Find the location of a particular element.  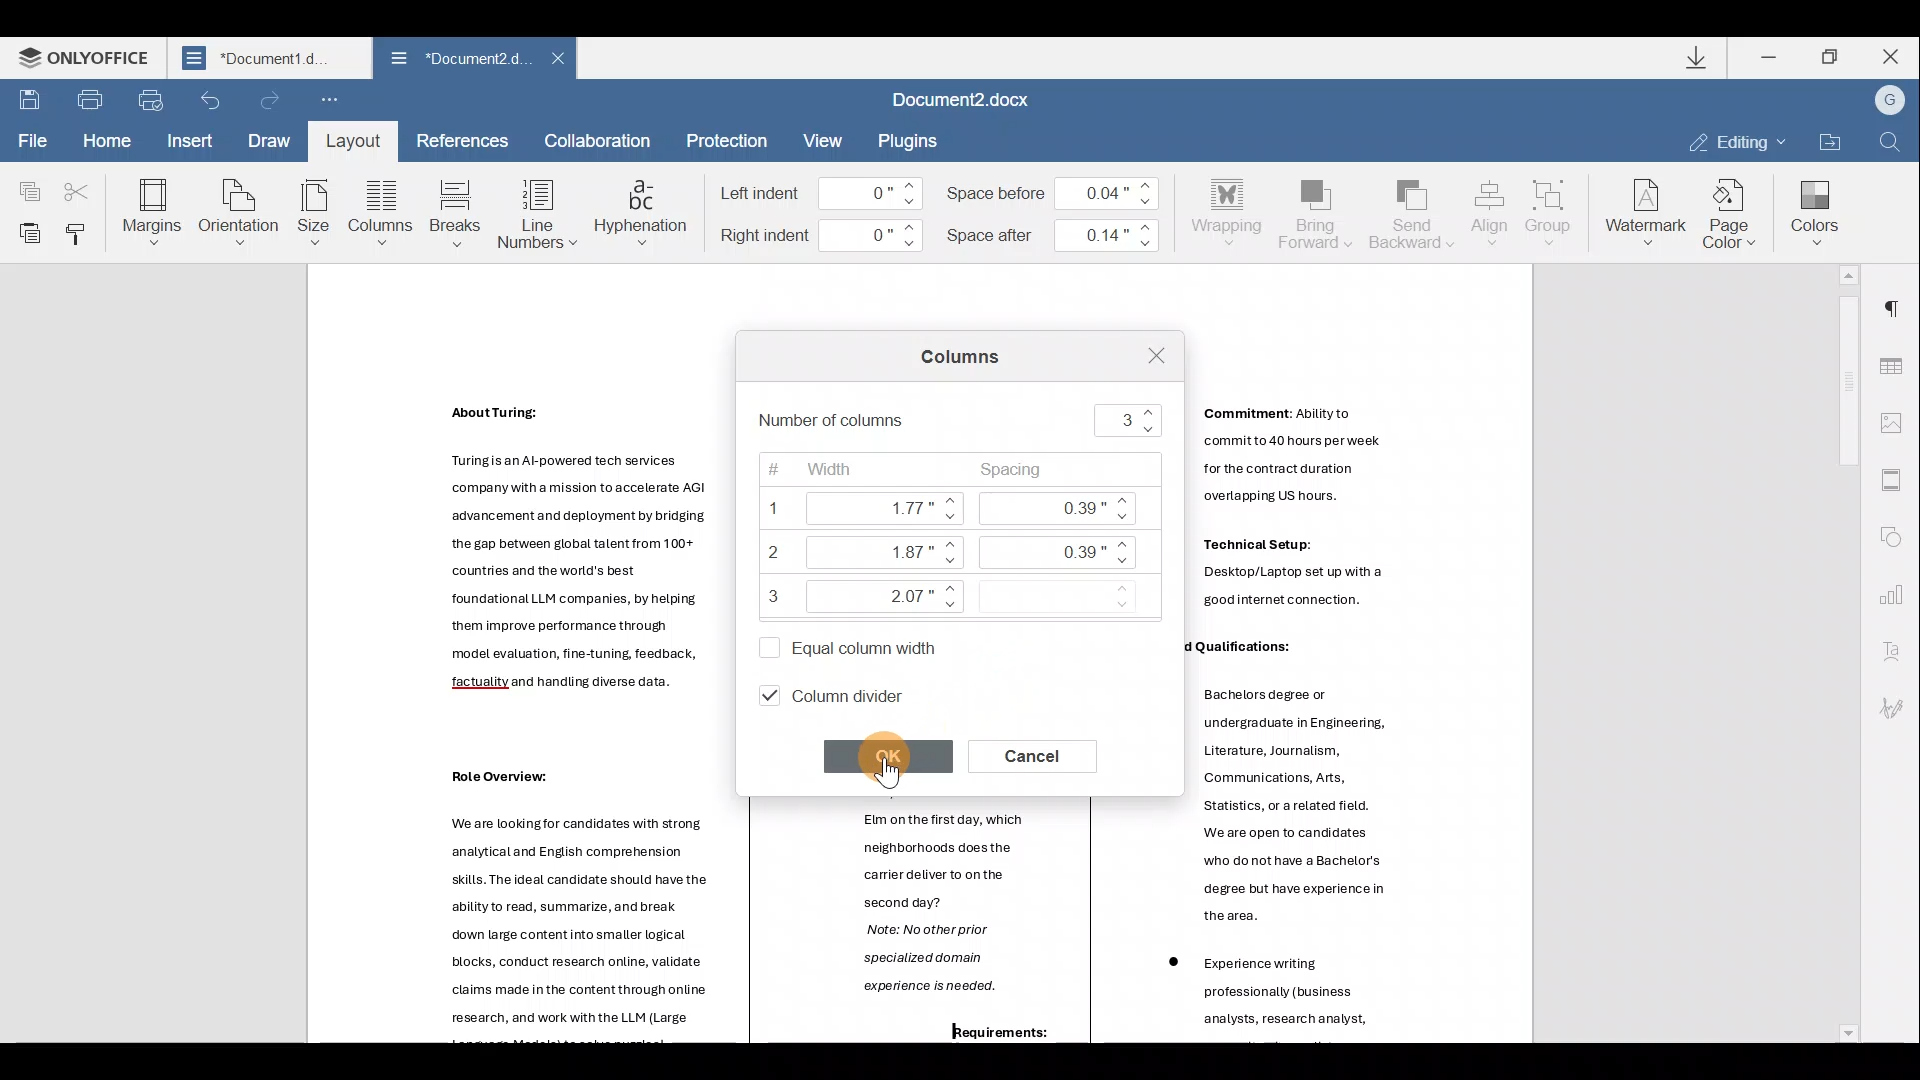

Undo is located at coordinates (210, 100).